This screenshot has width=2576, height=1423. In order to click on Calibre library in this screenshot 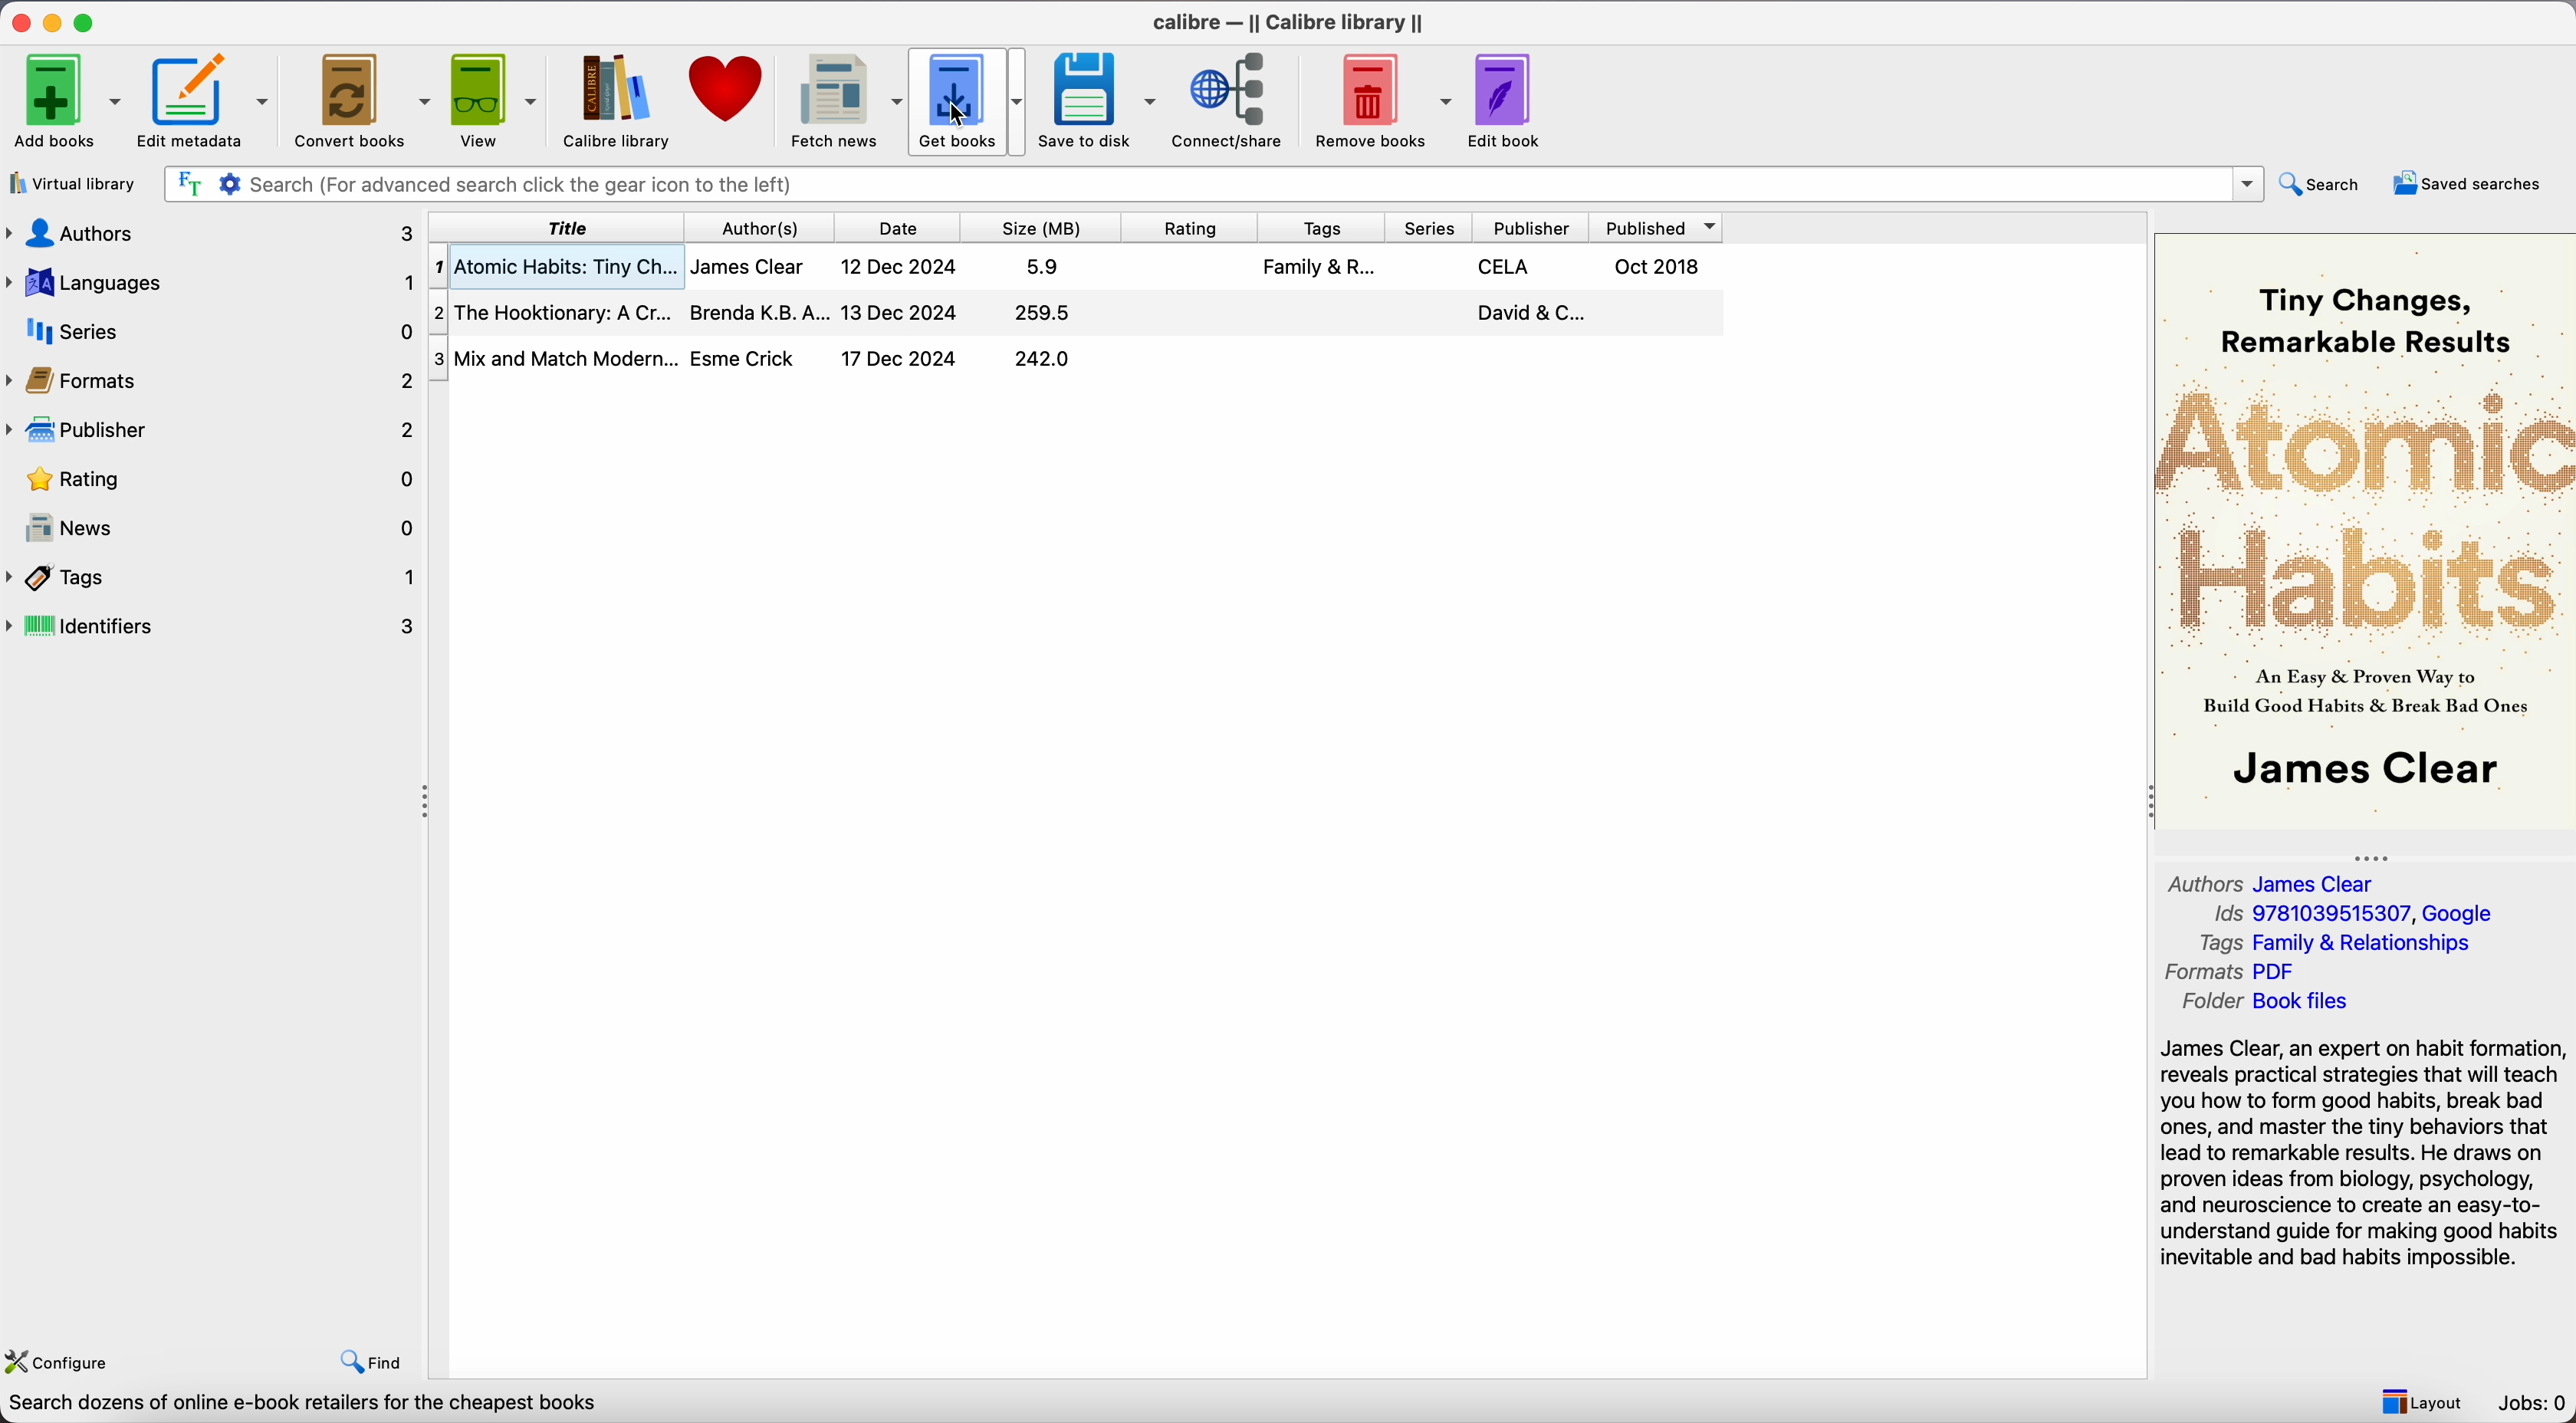, I will do `click(612, 100)`.